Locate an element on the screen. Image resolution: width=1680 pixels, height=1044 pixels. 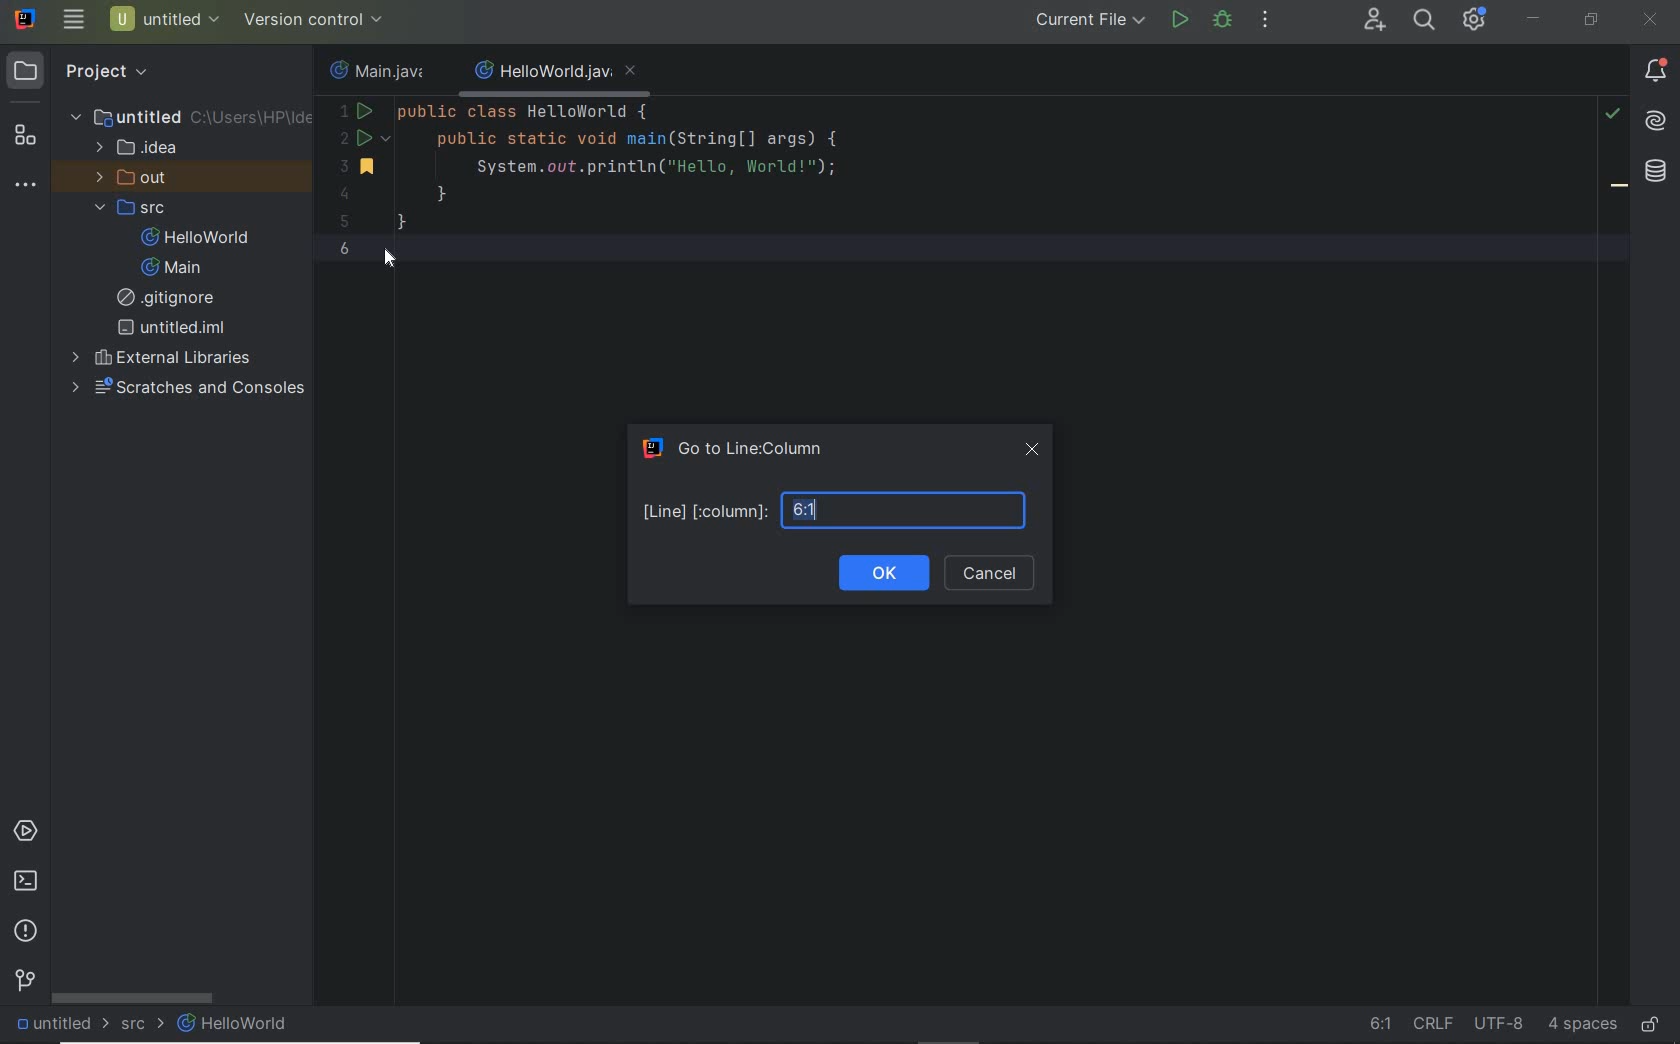
HelloWorld is located at coordinates (200, 237).